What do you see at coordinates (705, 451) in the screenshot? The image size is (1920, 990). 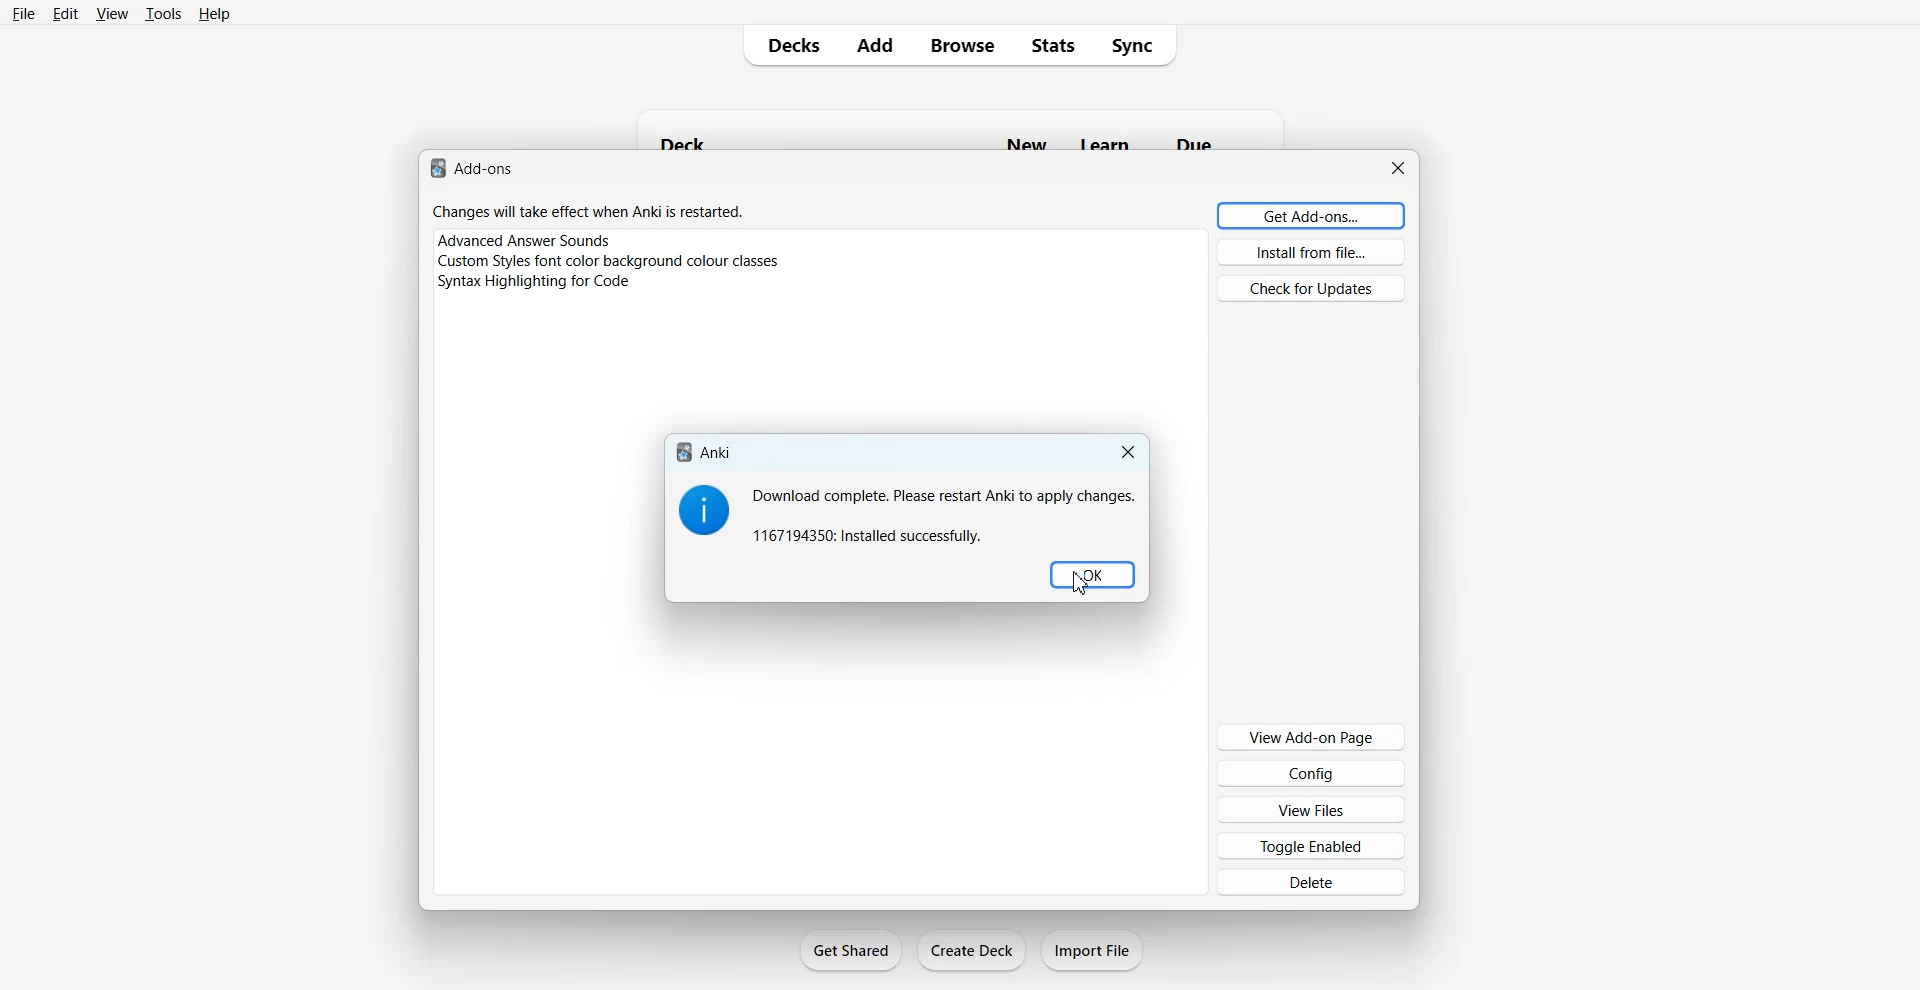 I see `Anki` at bounding box center [705, 451].